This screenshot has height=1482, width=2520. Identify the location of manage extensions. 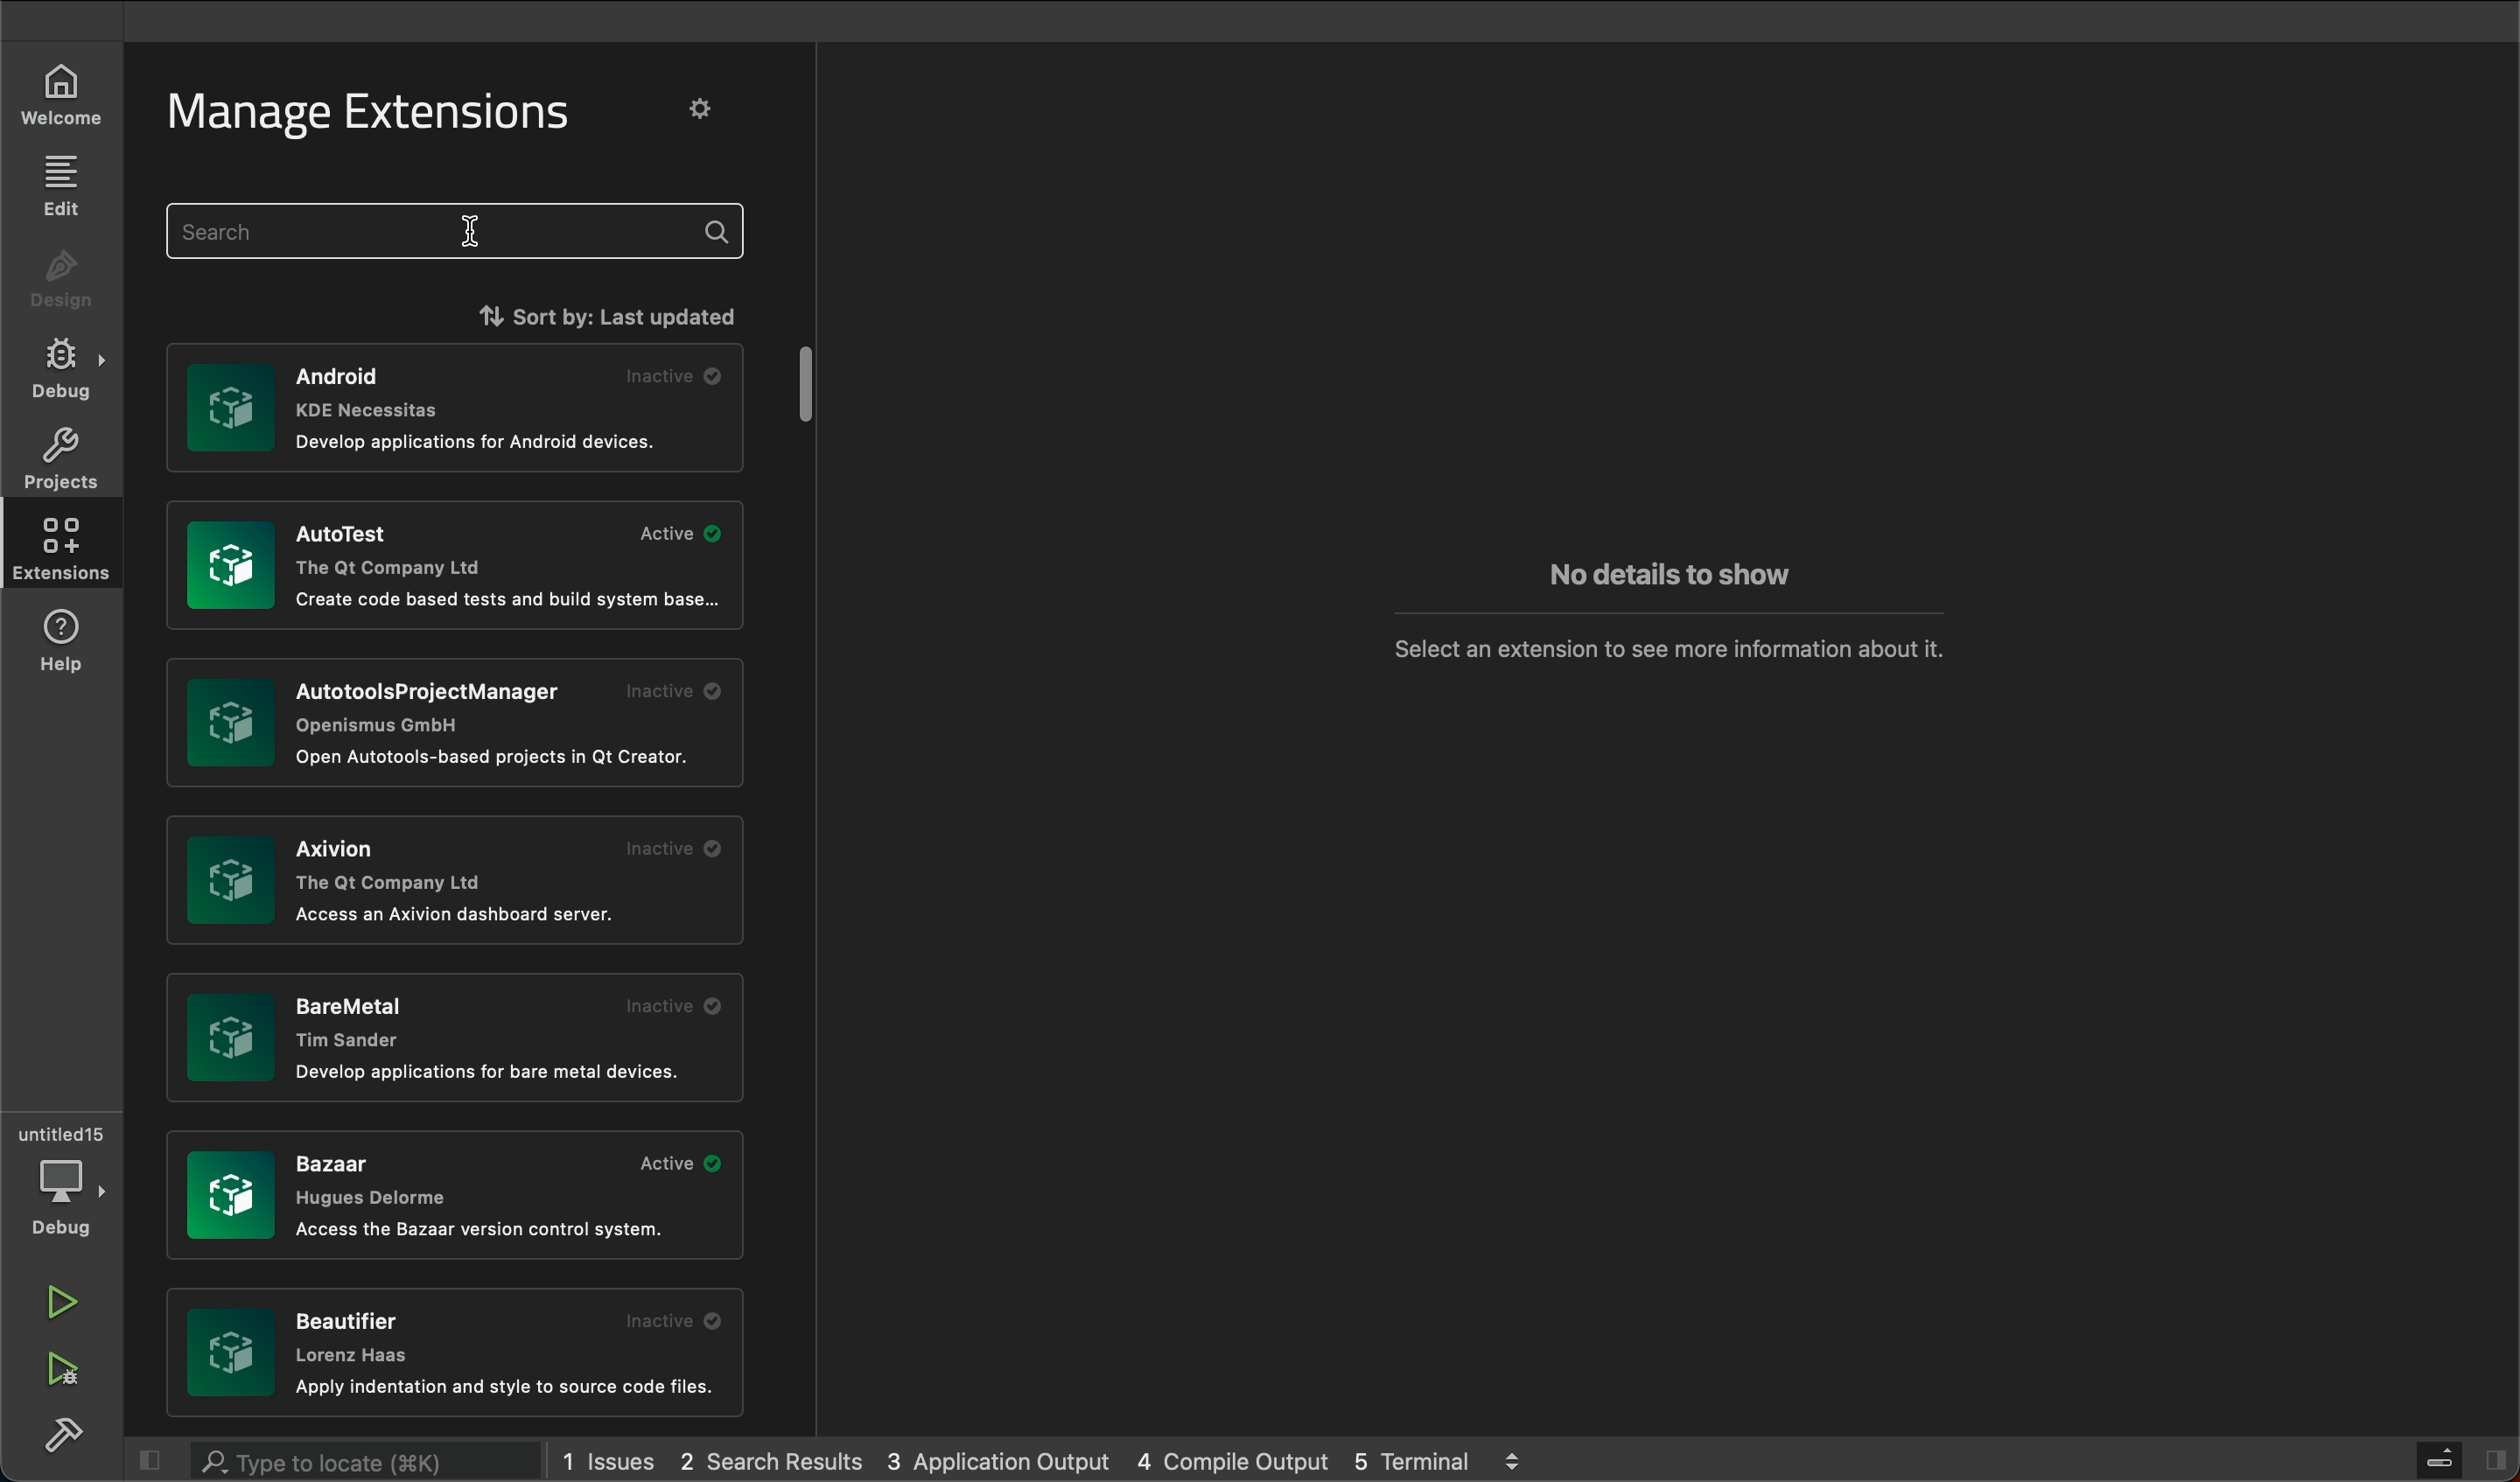
(391, 113).